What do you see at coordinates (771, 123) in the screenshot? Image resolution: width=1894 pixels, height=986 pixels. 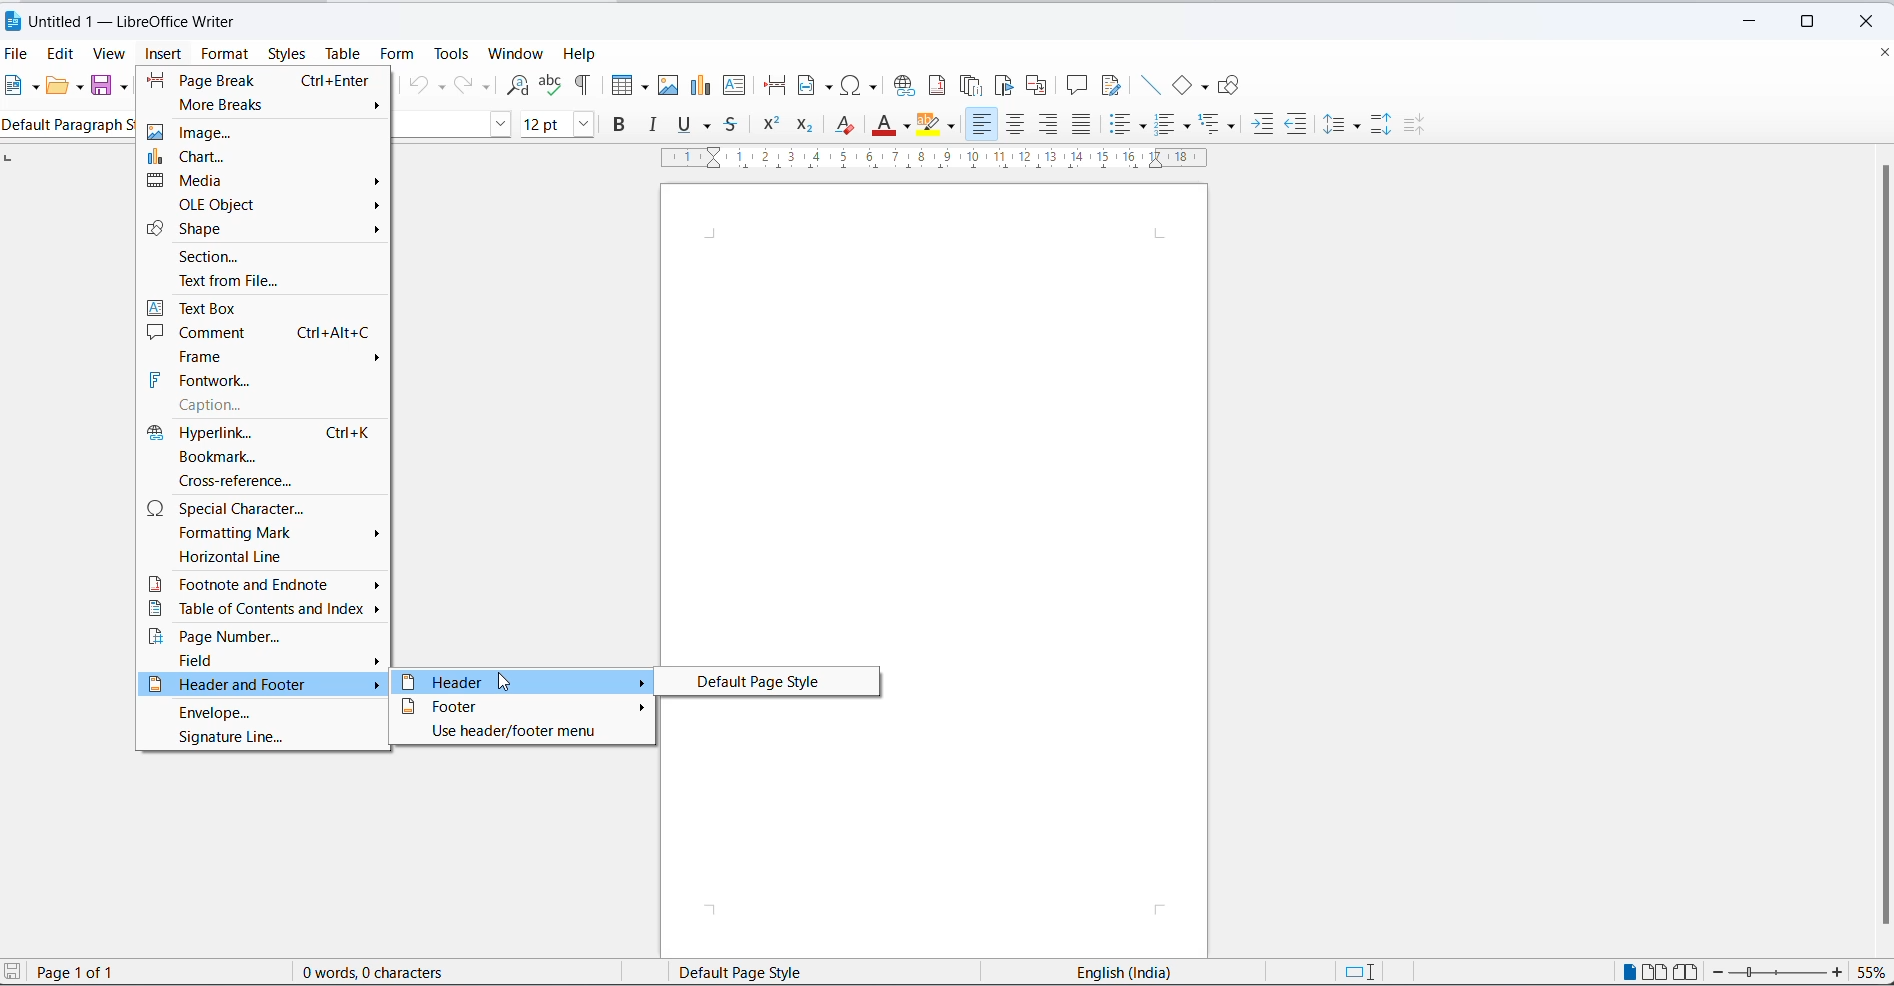 I see `superscript` at bounding box center [771, 123].